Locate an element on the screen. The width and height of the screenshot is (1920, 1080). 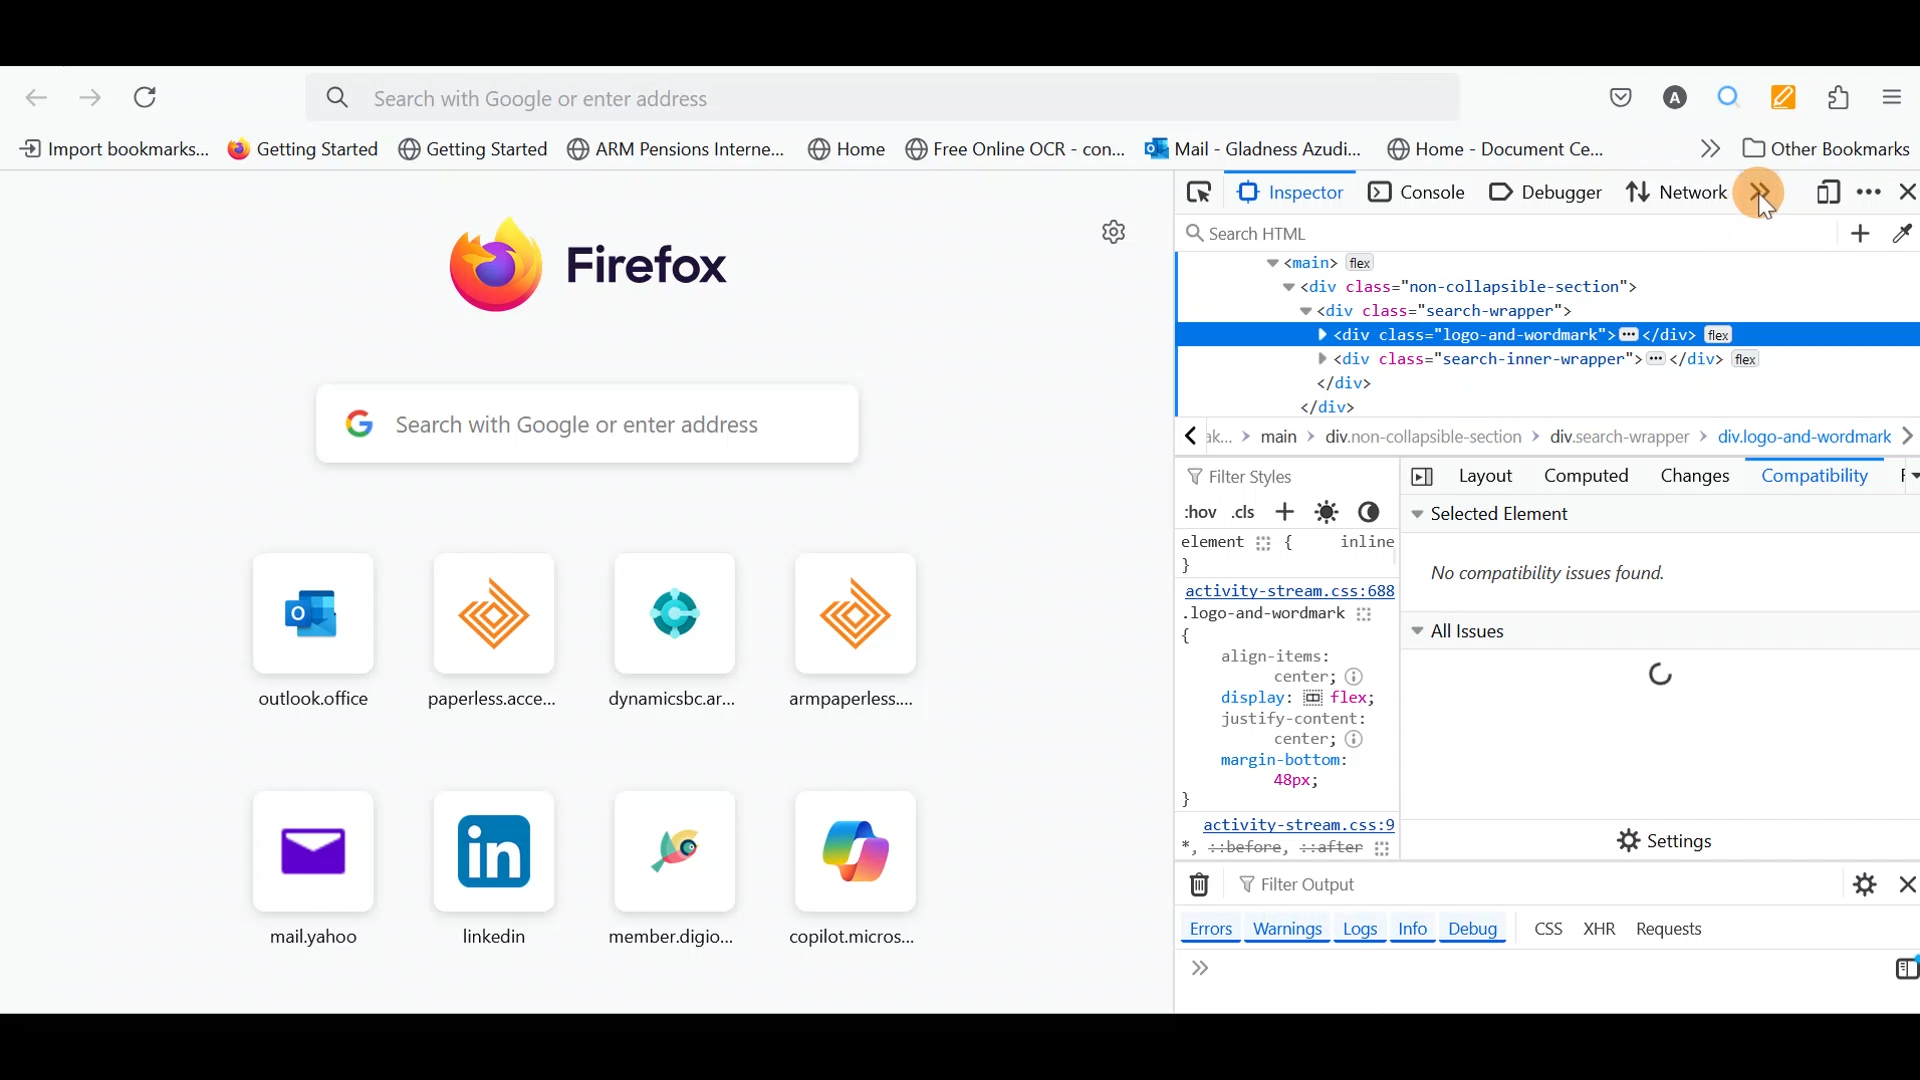
Settings is located at coordinates (1669, 839).